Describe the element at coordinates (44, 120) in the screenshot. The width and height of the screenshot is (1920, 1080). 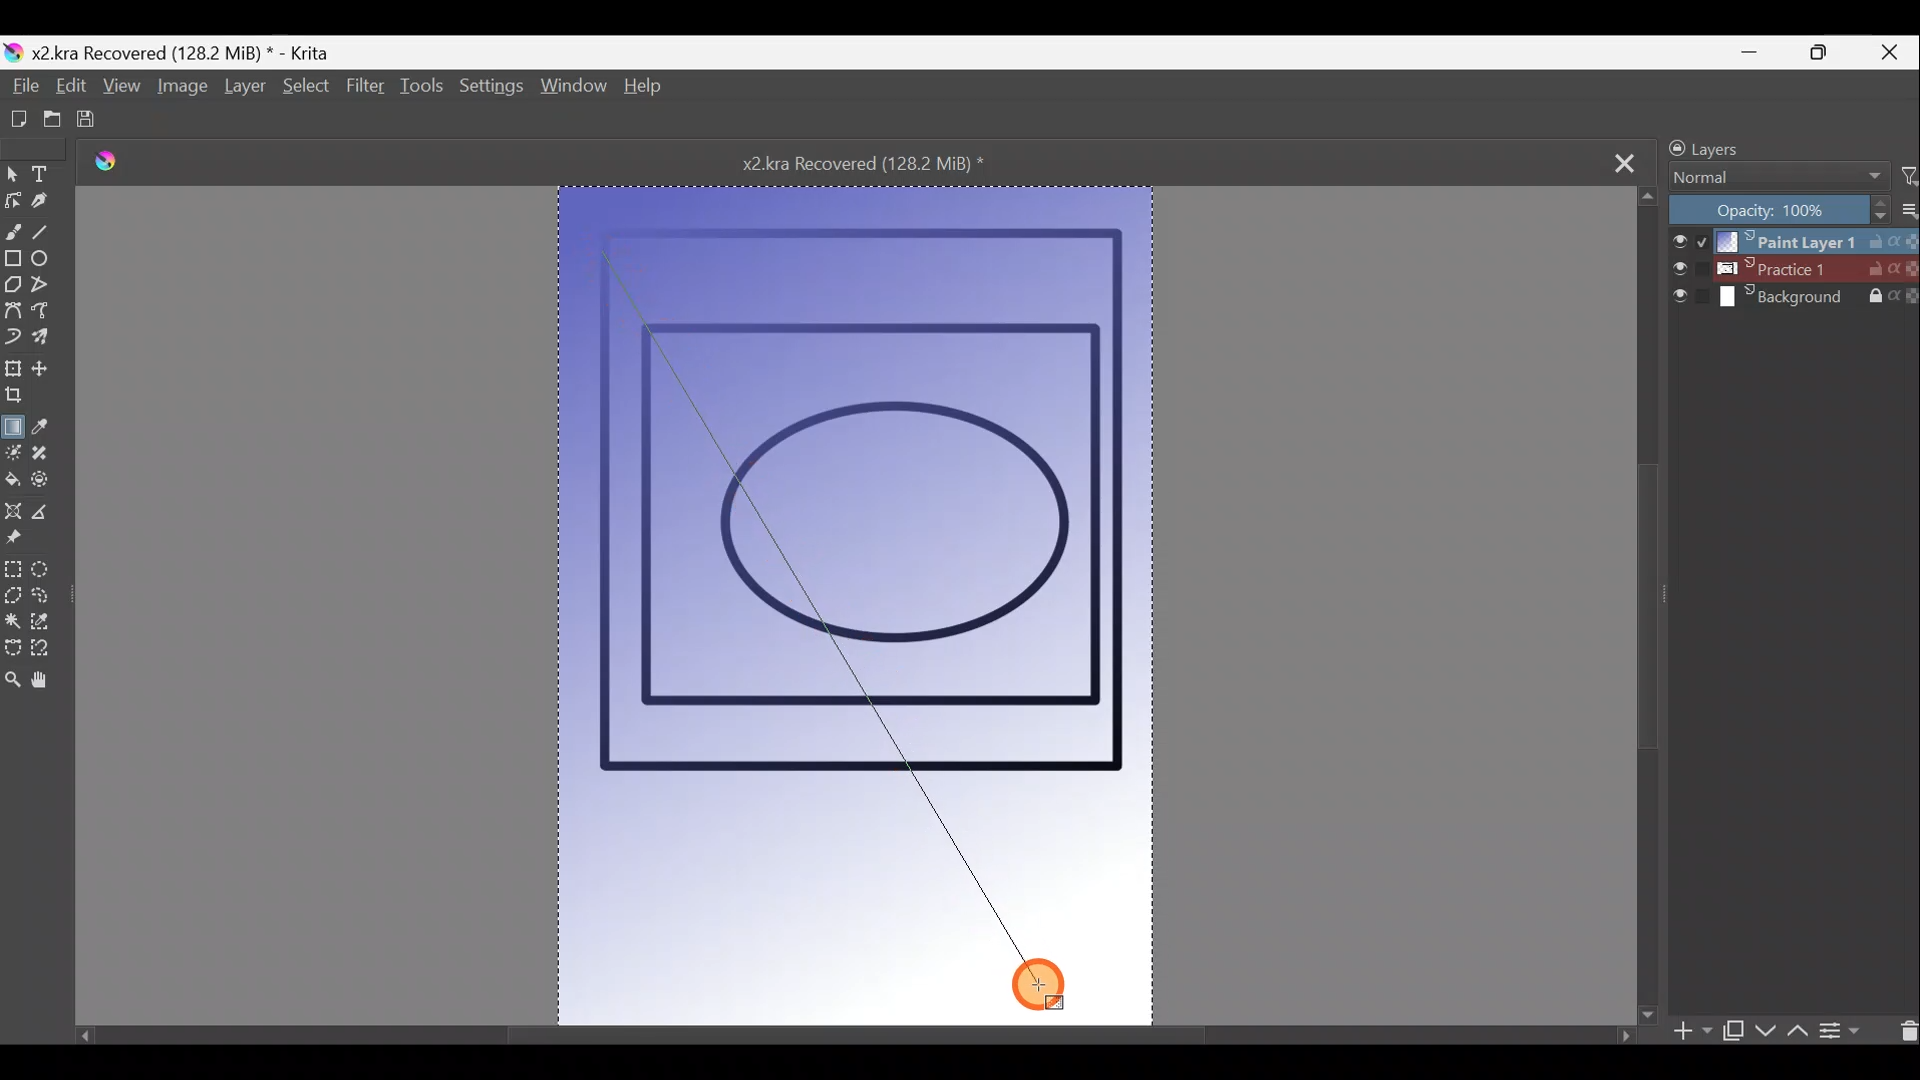
I see `Open existing document` at that location.